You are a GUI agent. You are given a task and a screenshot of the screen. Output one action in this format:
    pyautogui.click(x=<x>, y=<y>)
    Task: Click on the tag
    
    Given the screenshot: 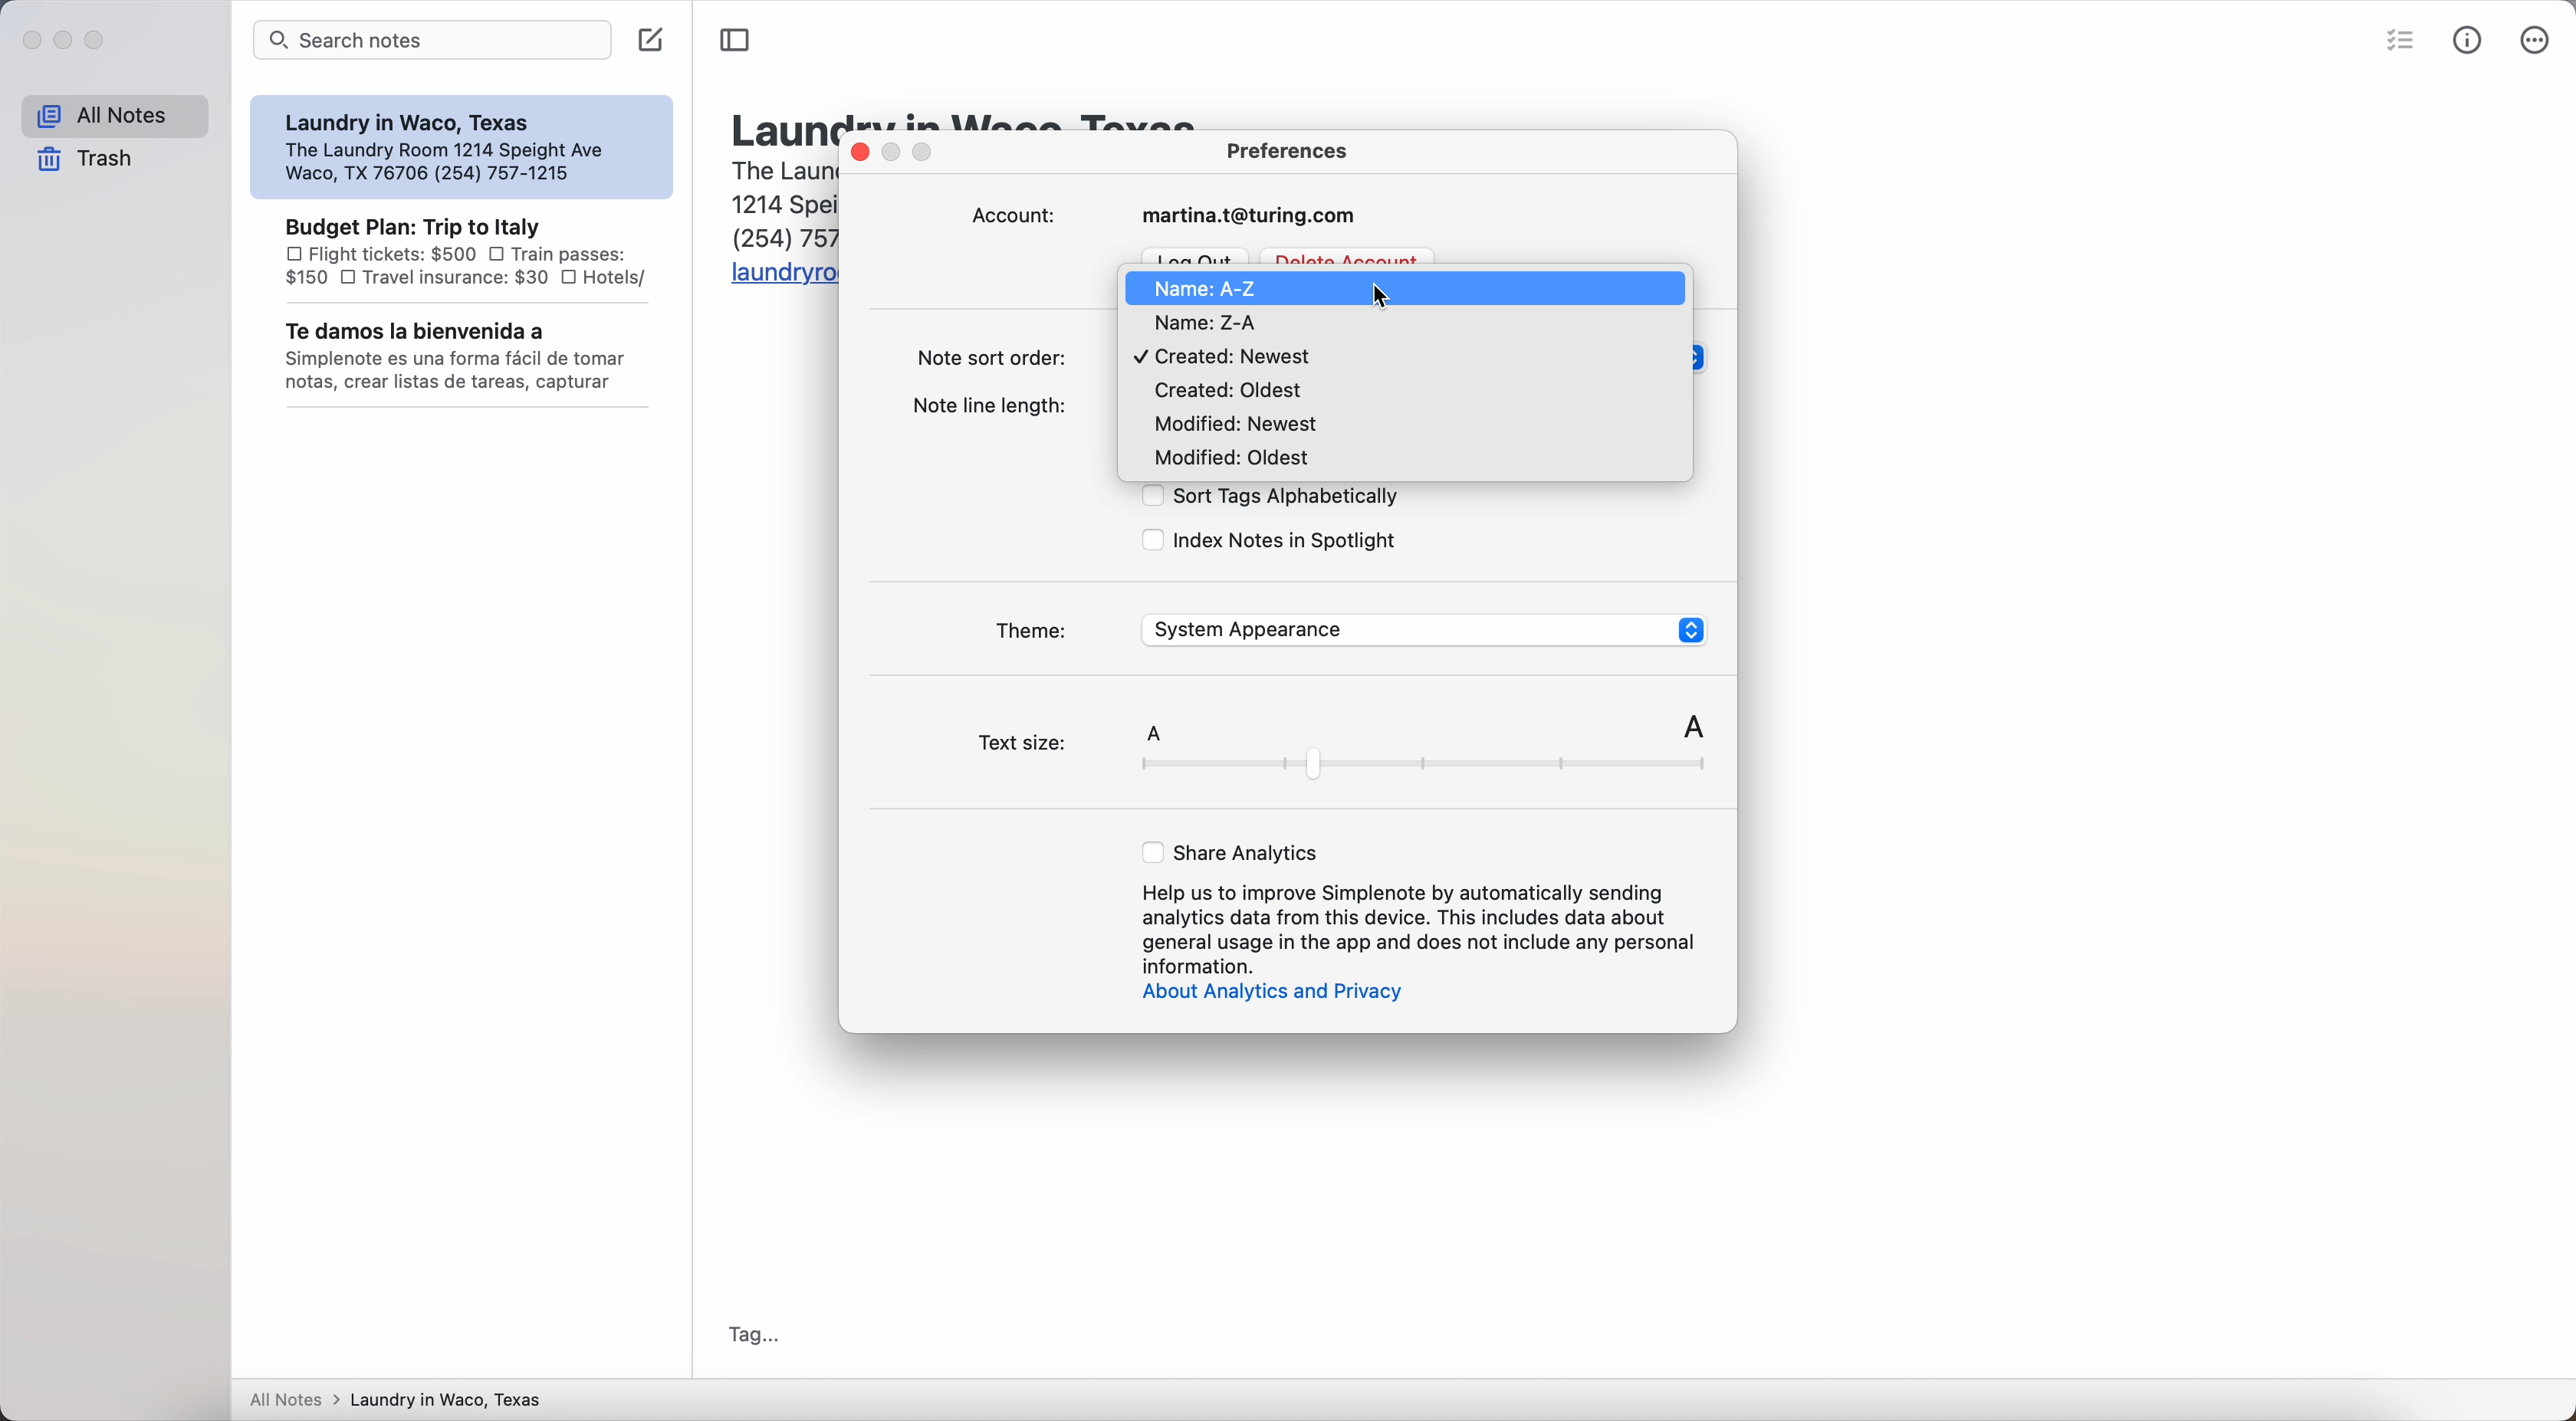 What is the action you would take?
    pyautogui.click(x=757, y=1333)
    